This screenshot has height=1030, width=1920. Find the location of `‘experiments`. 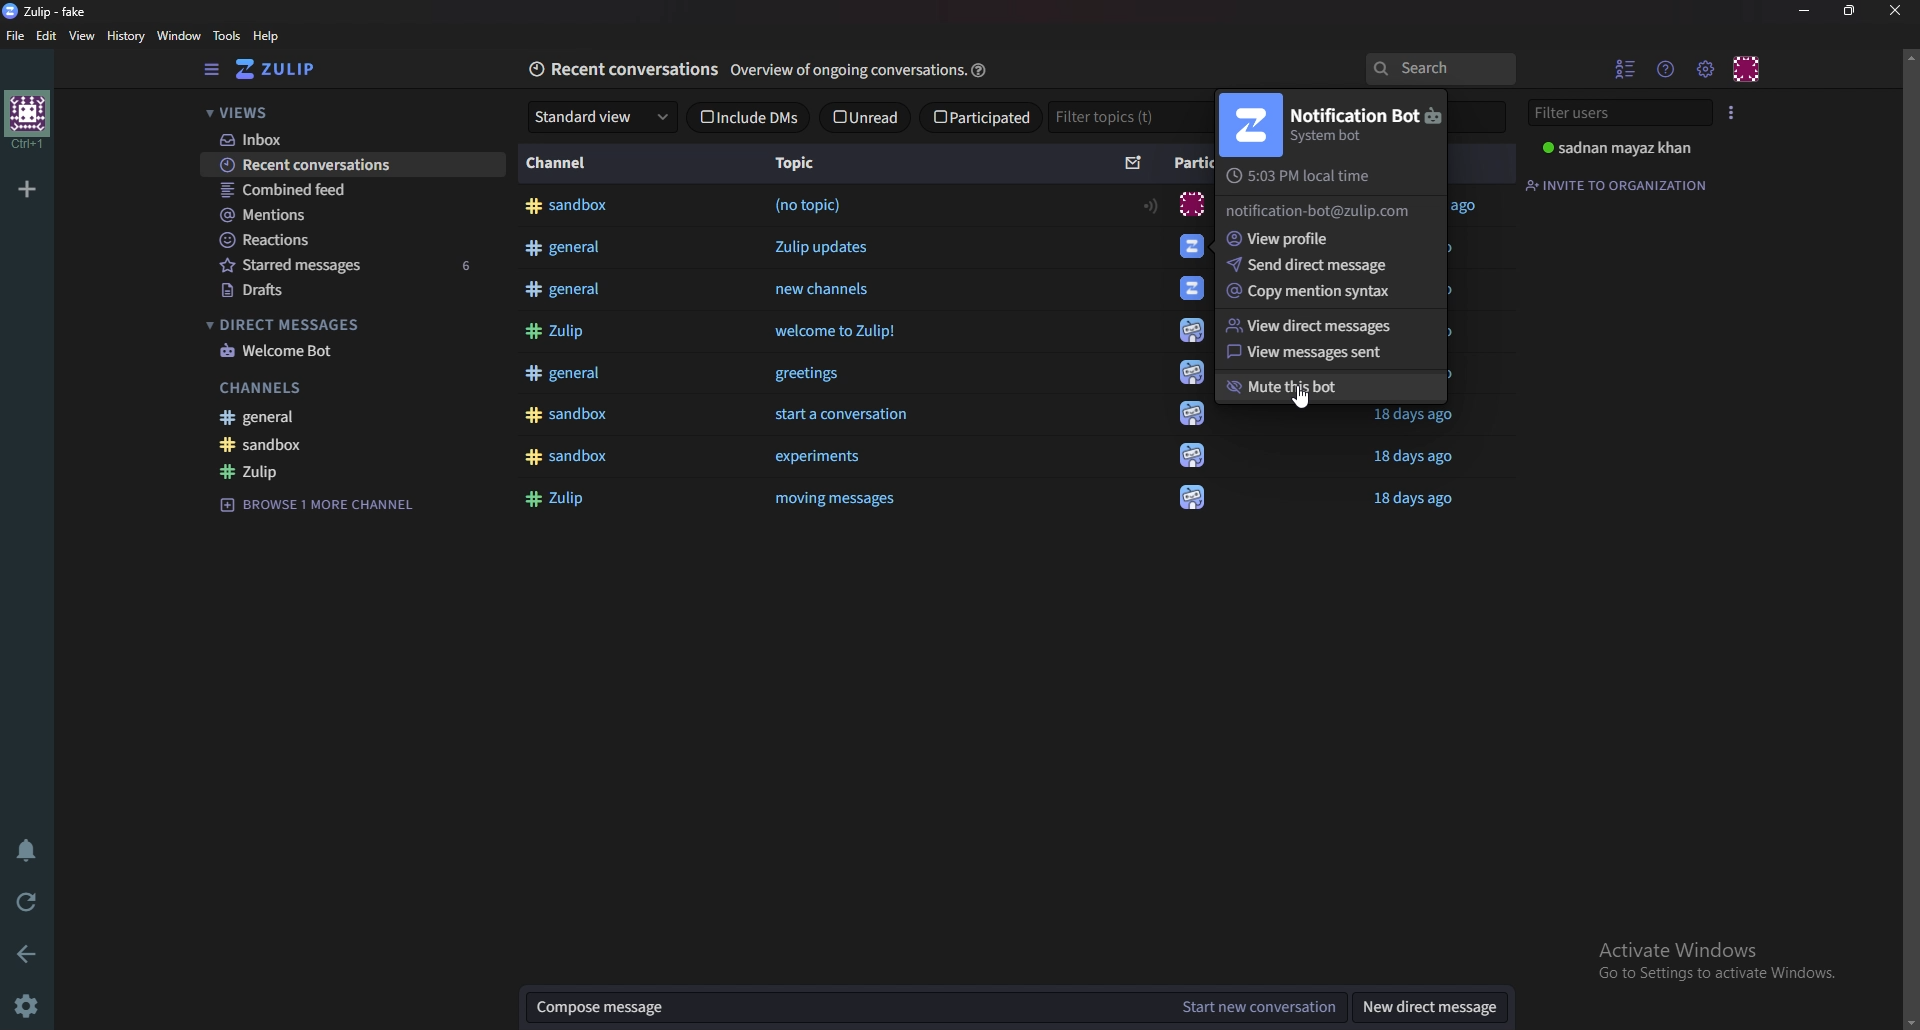

‘experiments is located at coordinates (815, 457).